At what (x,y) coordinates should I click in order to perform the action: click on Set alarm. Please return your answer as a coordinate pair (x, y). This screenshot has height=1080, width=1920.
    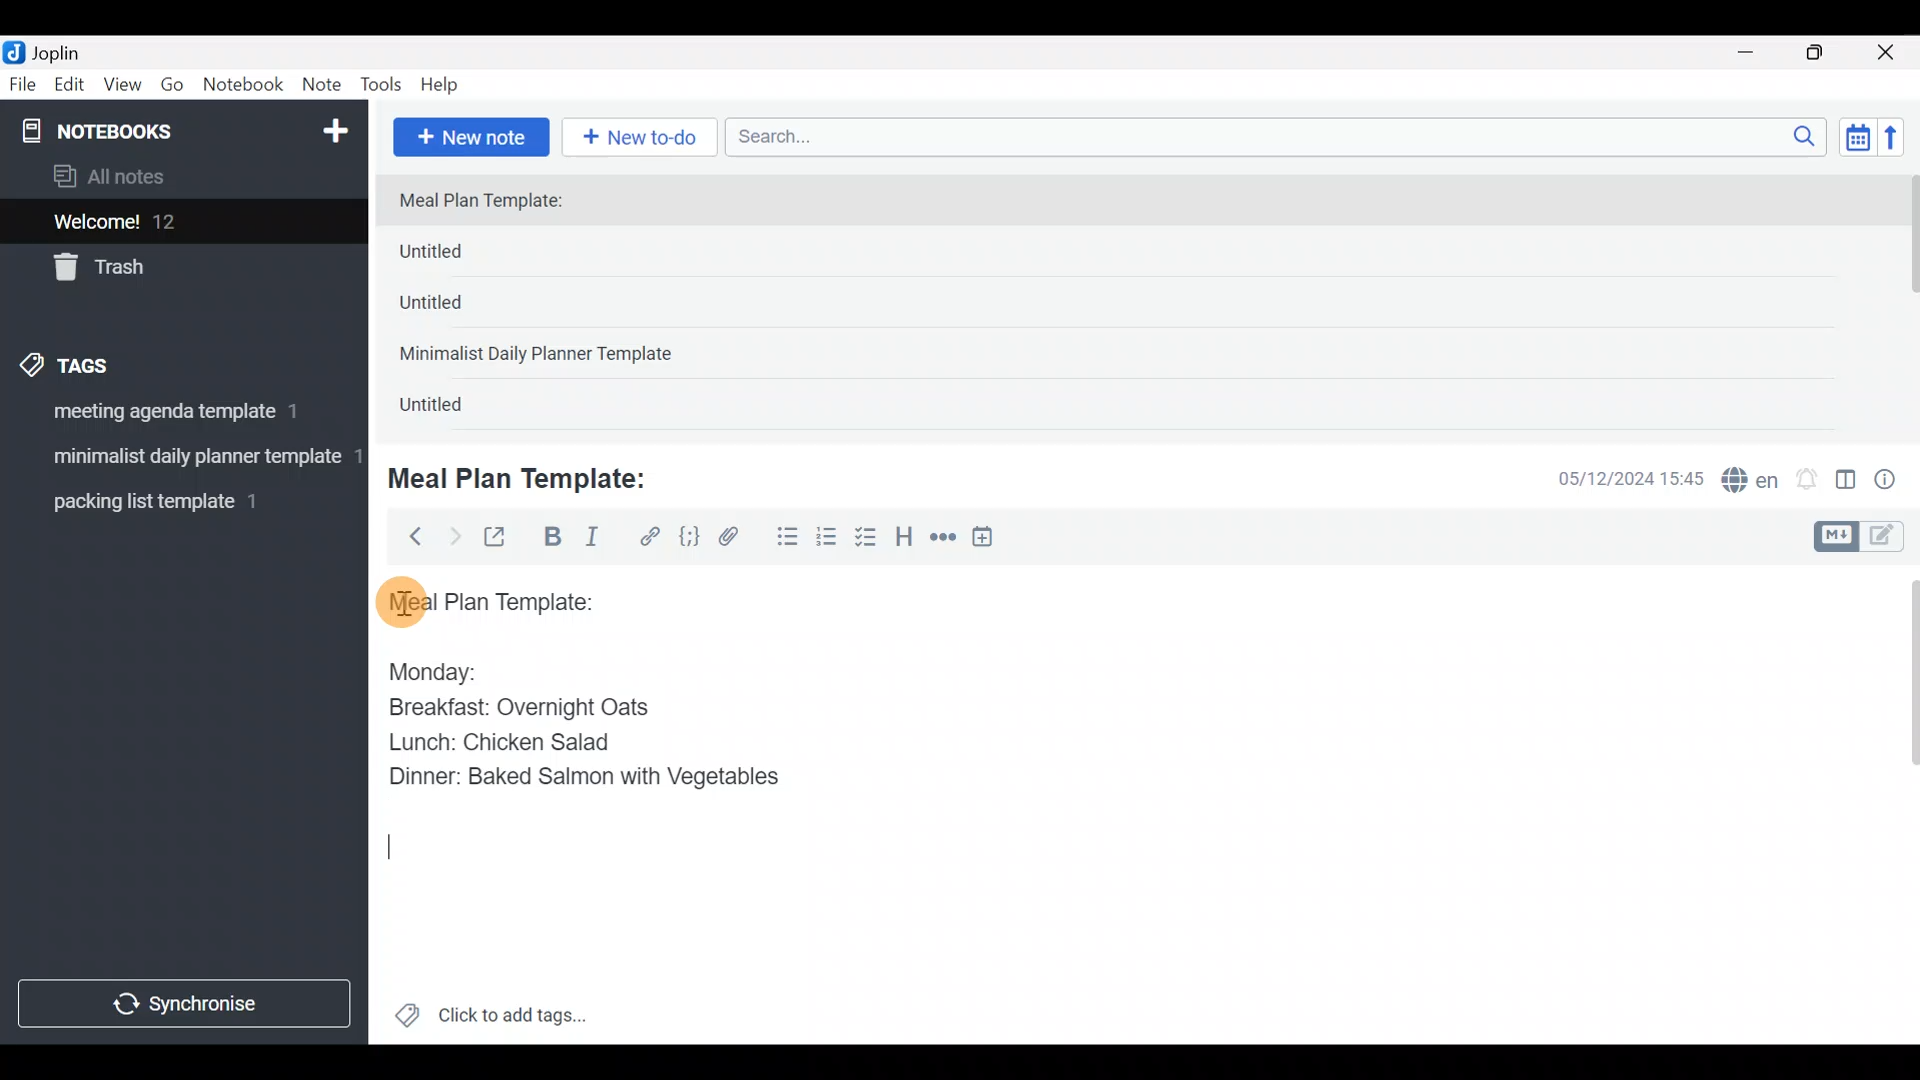
    Looking at the image, I should click on (1808, 481).